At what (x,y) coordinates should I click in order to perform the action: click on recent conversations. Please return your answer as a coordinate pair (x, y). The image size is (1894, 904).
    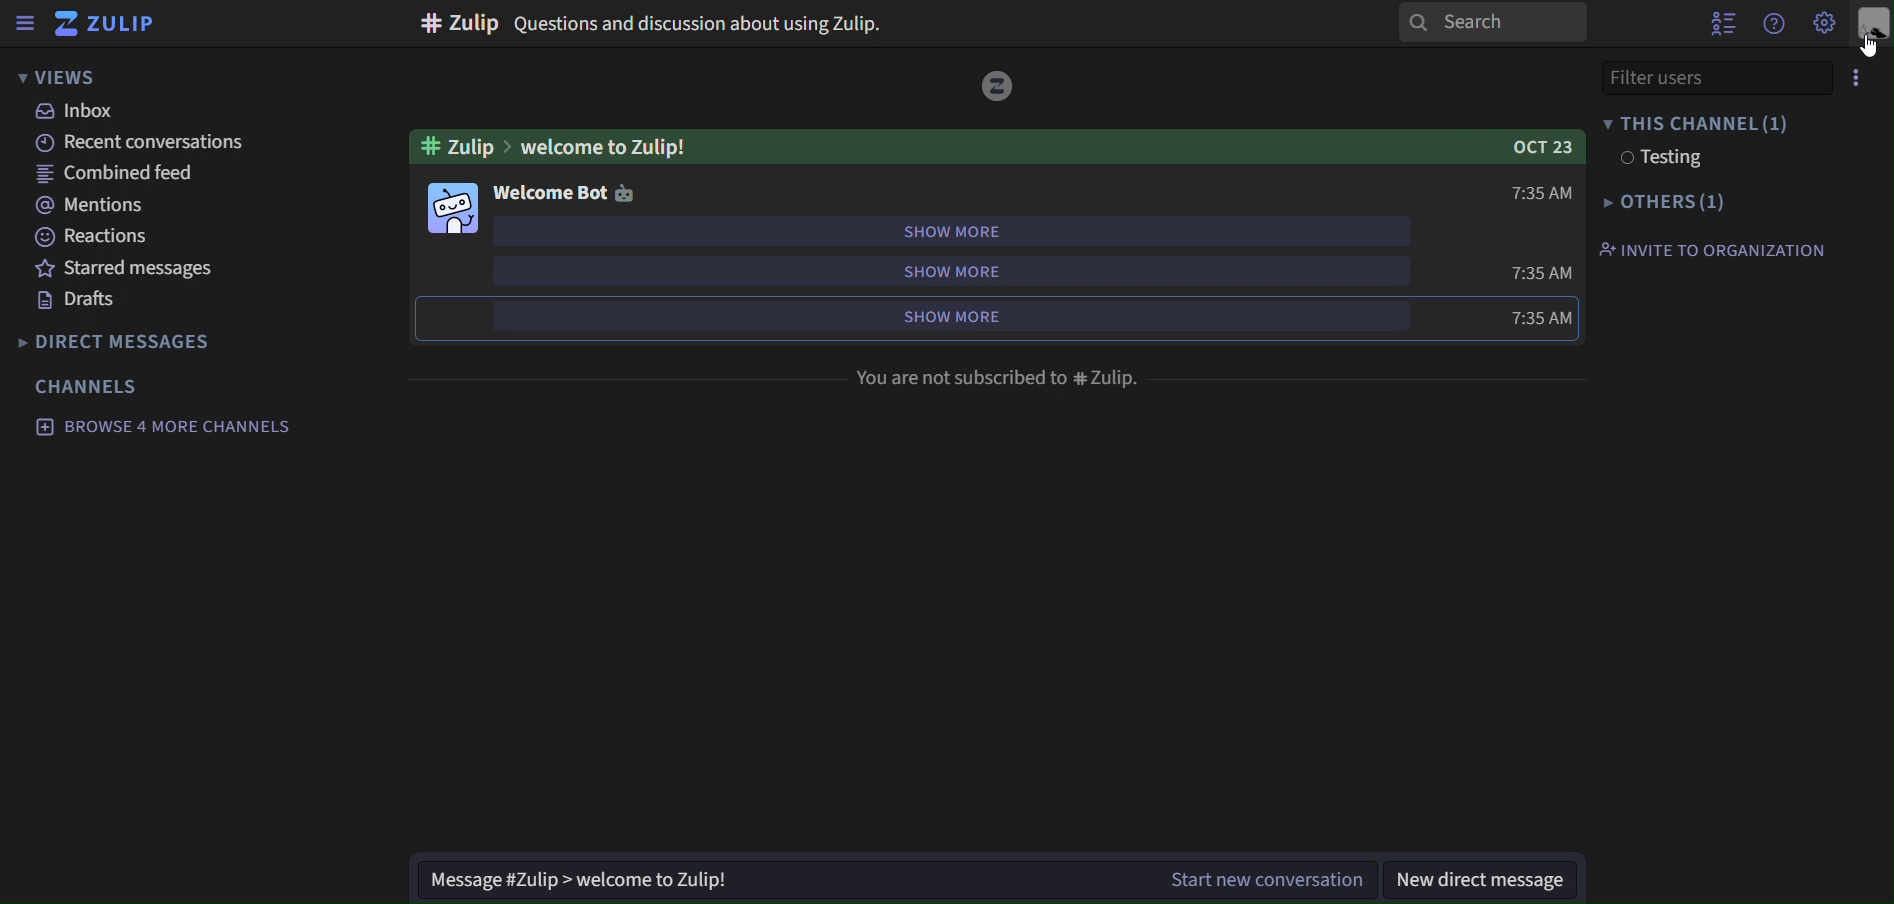
    Looking at the image, I should click on (143, 144).